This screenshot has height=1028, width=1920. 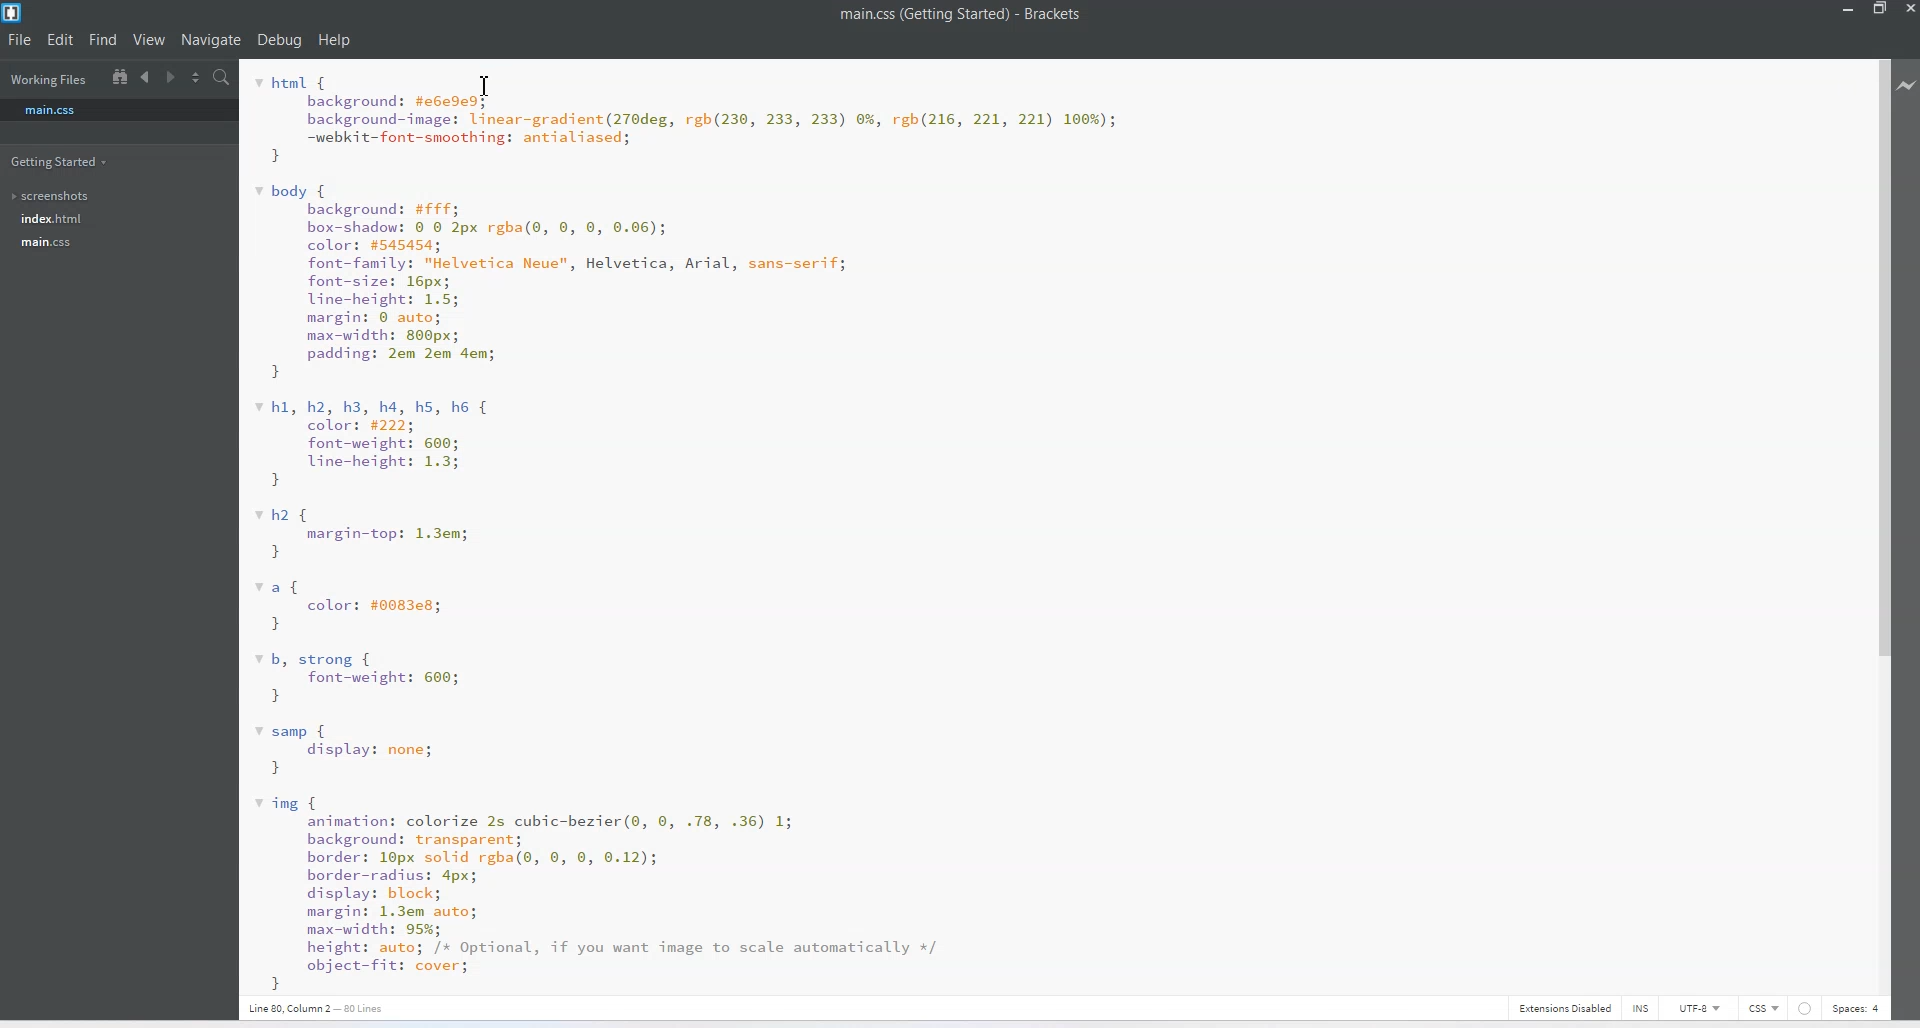 What do you see at coordinates (212, 40) in the screenshot?
I see `Navigate` at bounding box center [212, 40].